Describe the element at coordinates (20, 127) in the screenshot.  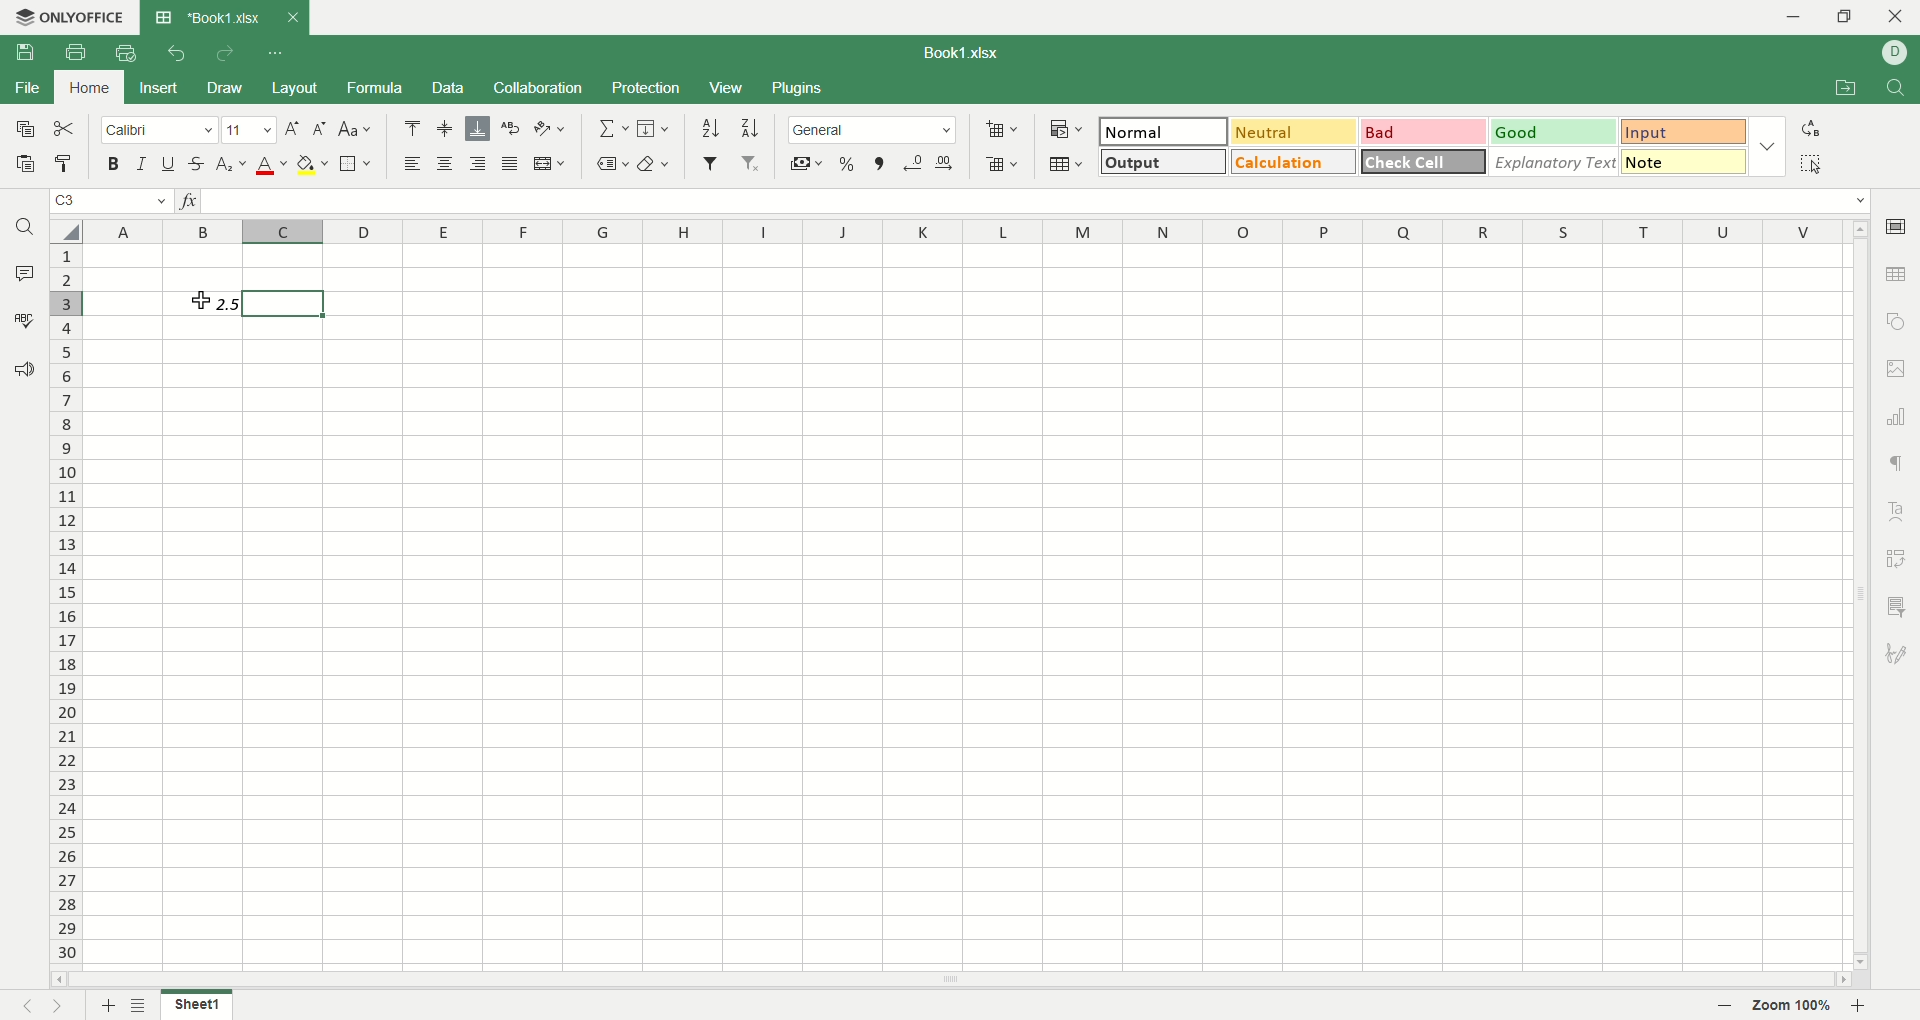
I see `copy` at that location.